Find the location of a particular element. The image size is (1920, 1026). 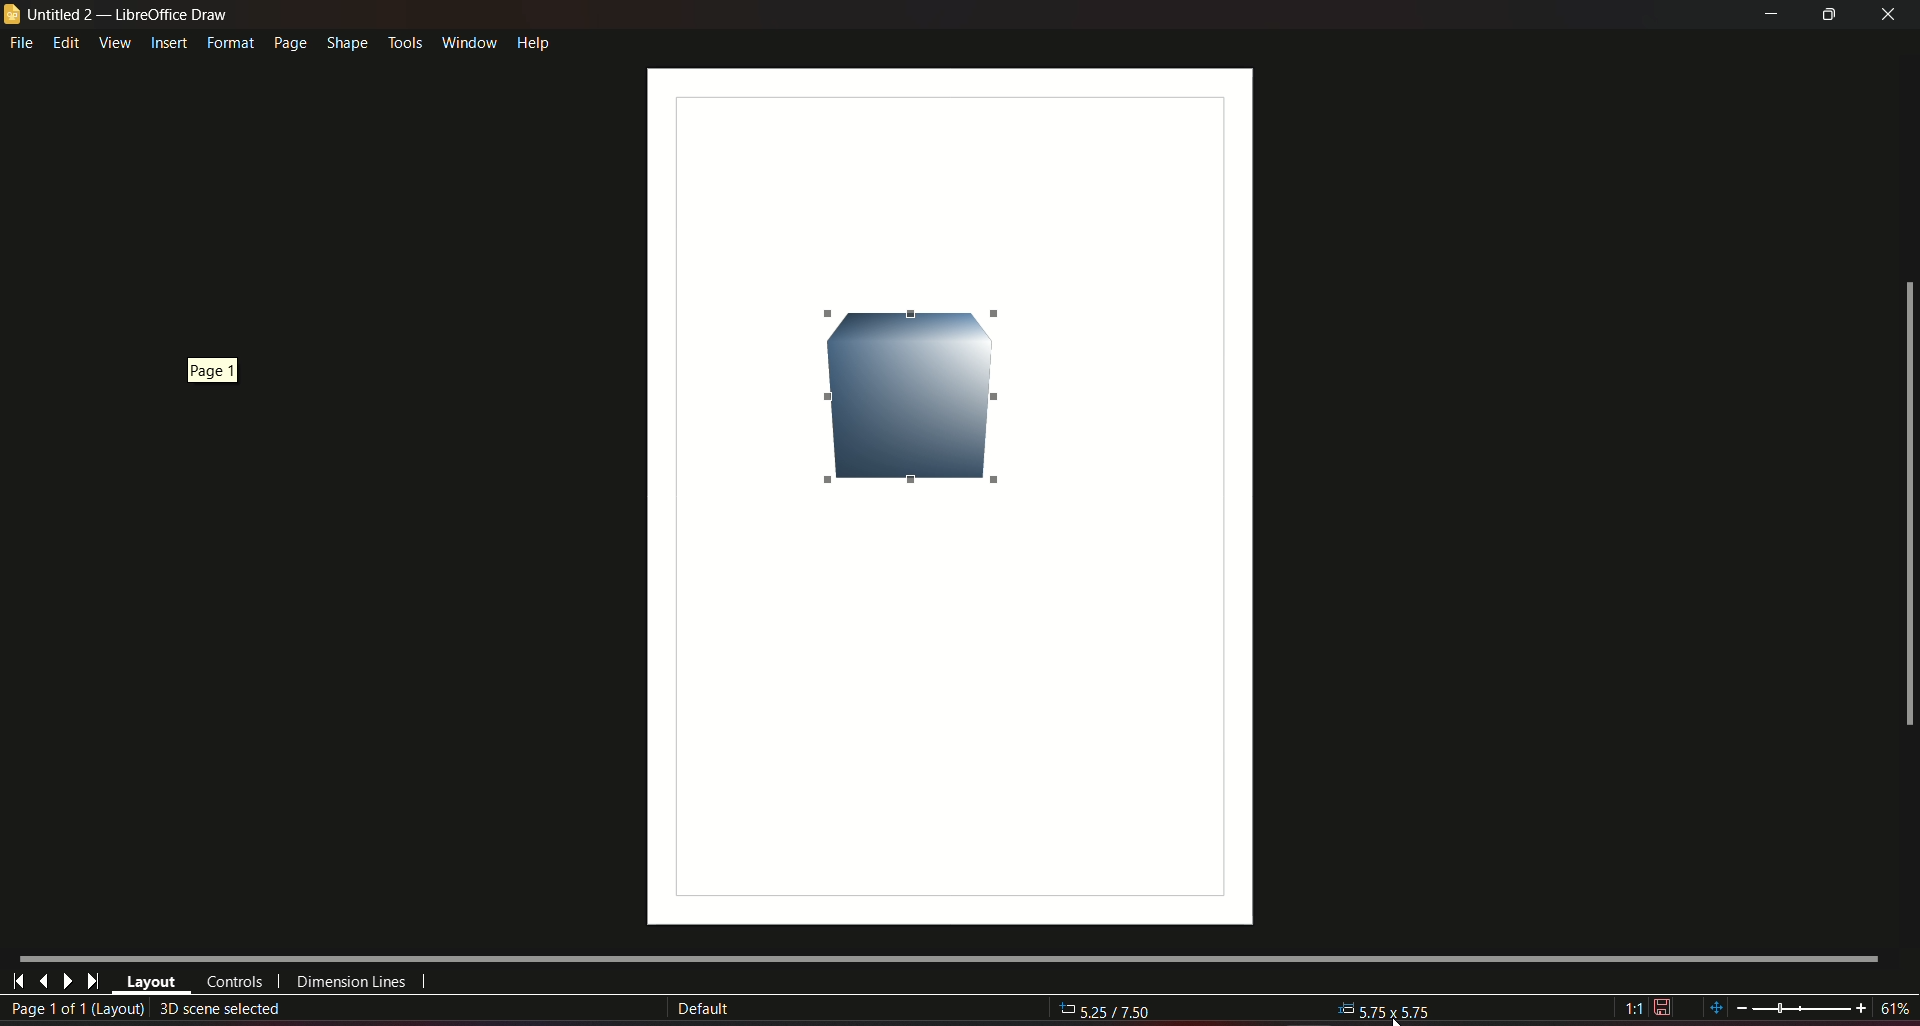

zoom is located at coordinates (1807, 1008).